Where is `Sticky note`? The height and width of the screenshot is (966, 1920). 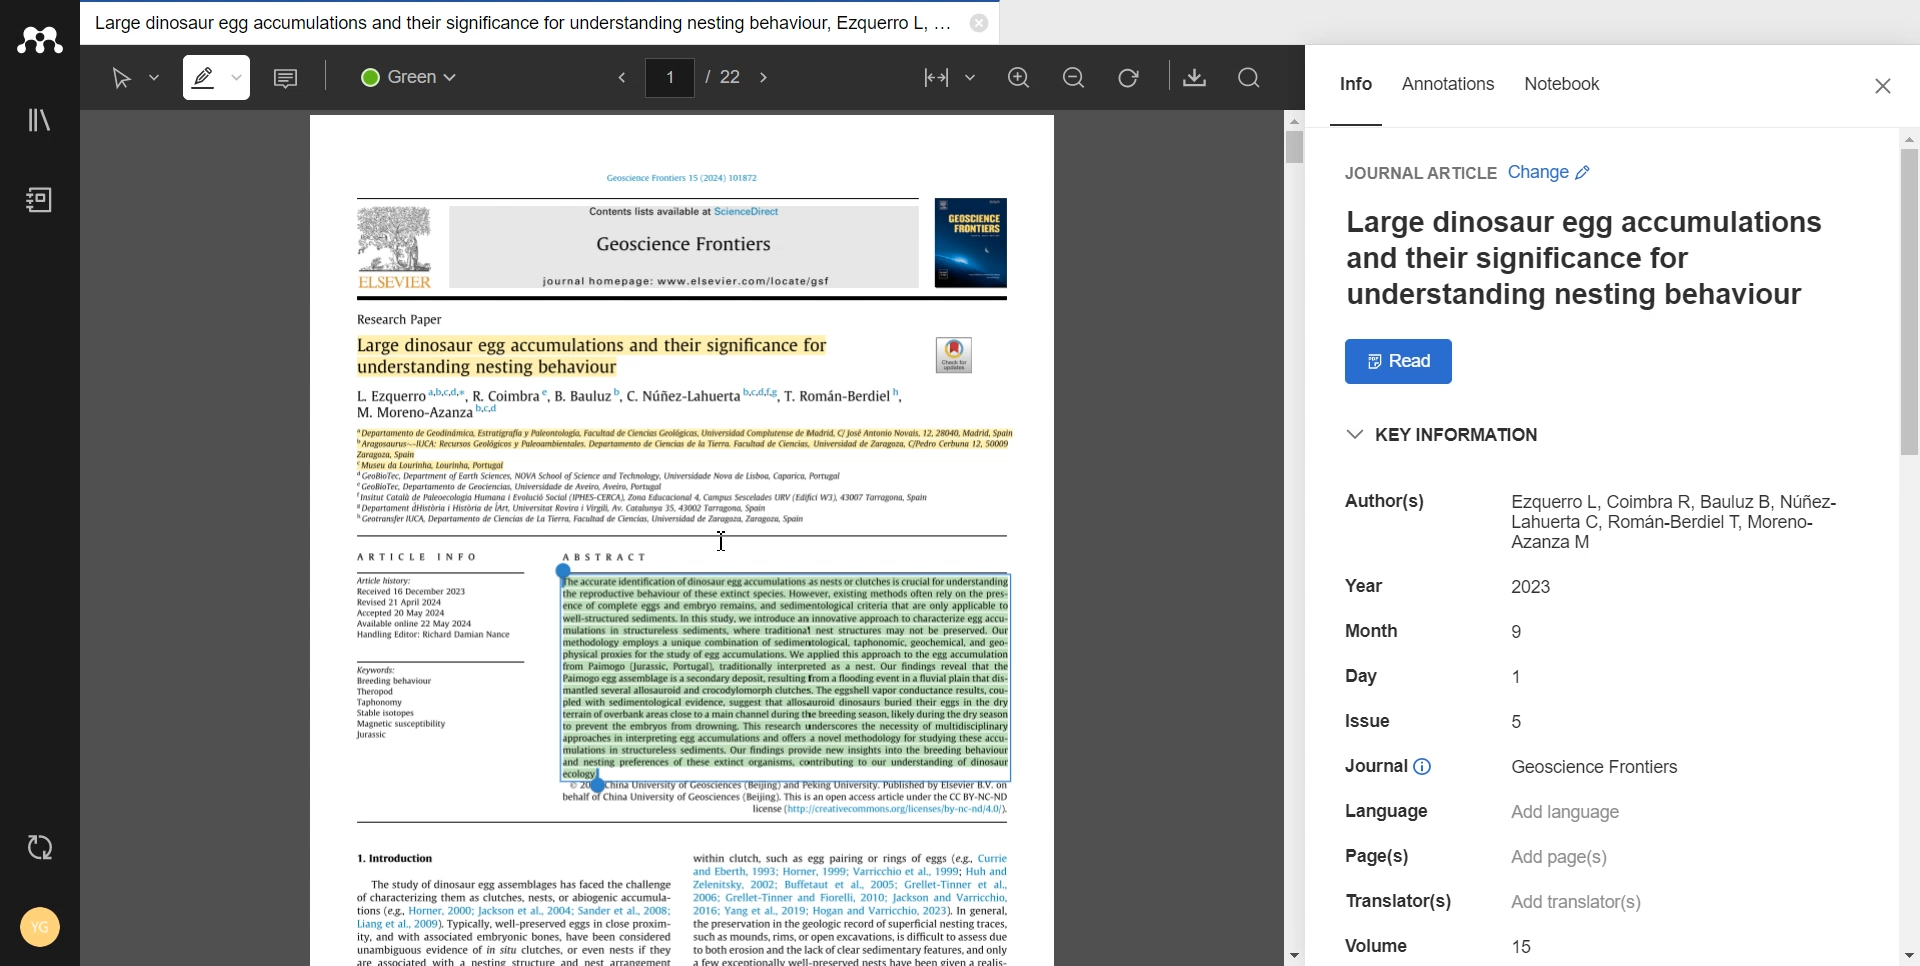 Sticky note is located at coordinates (288, 78).